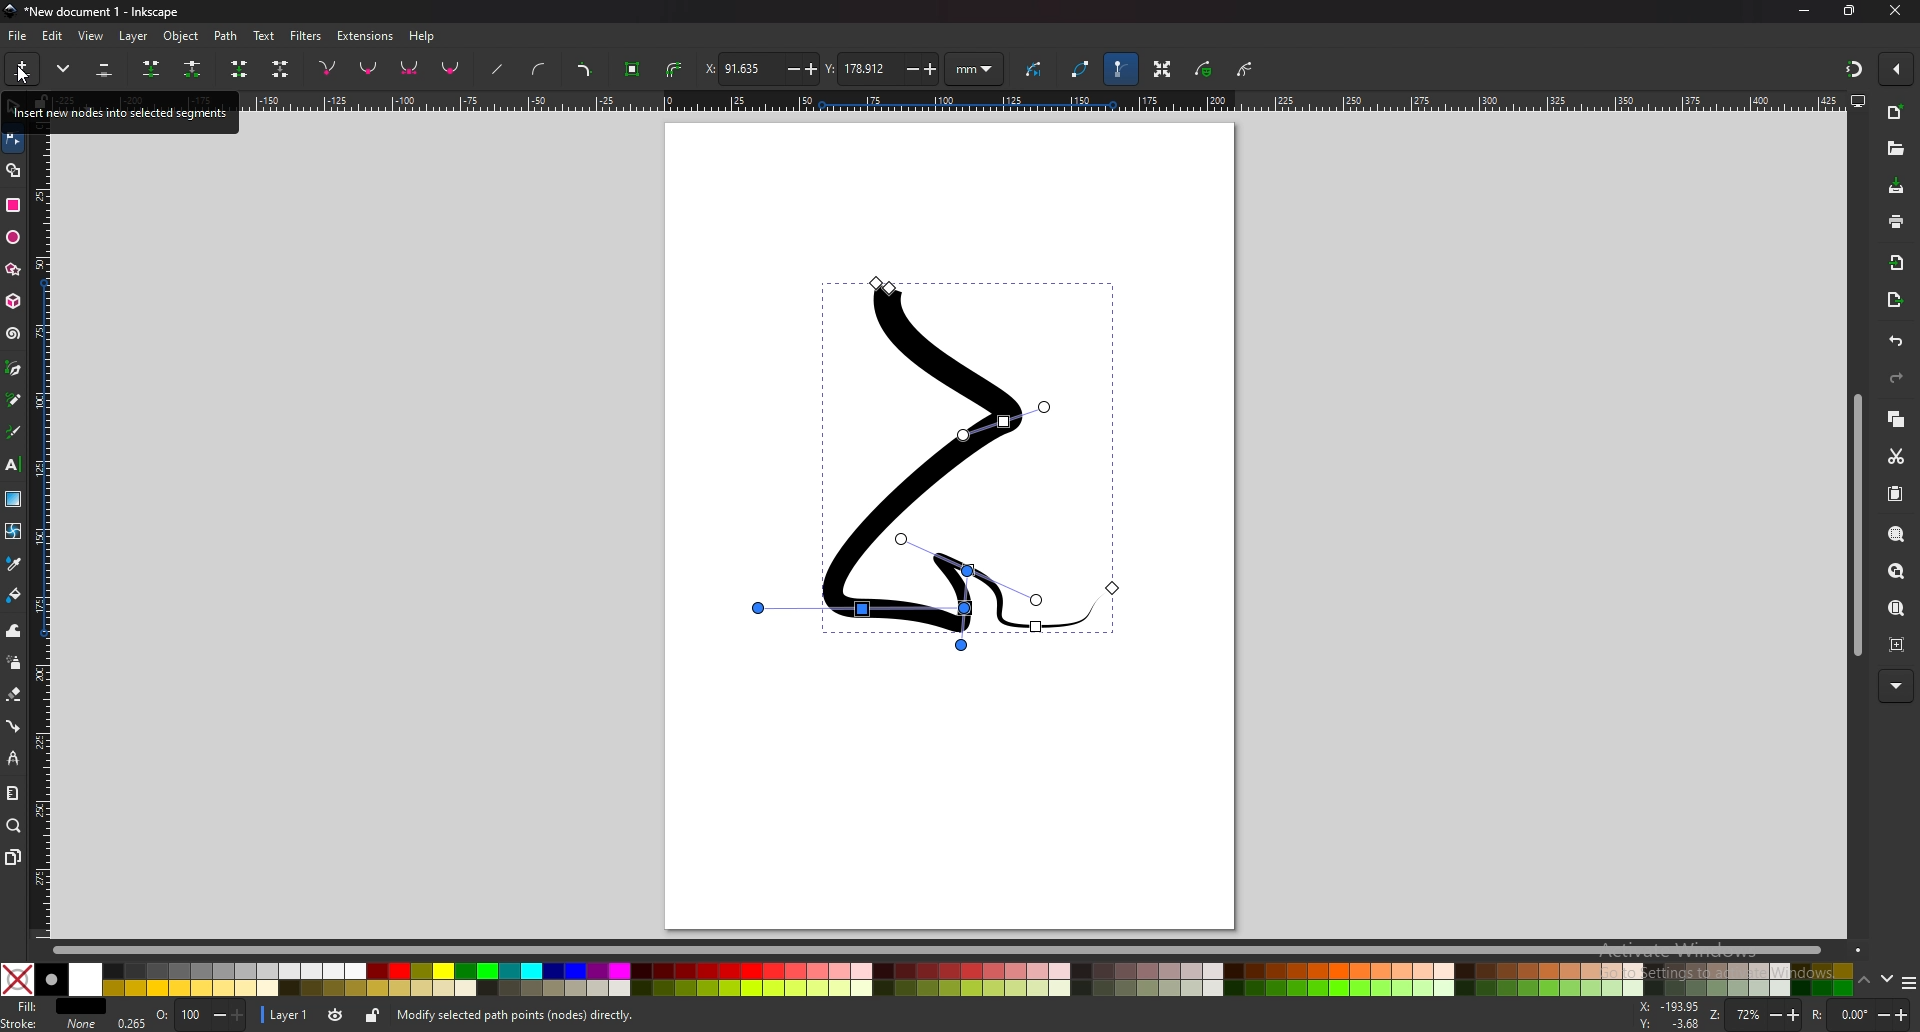  Describe the element at coordinates (1896, 114) in the screenshot. I see `new` at that location.